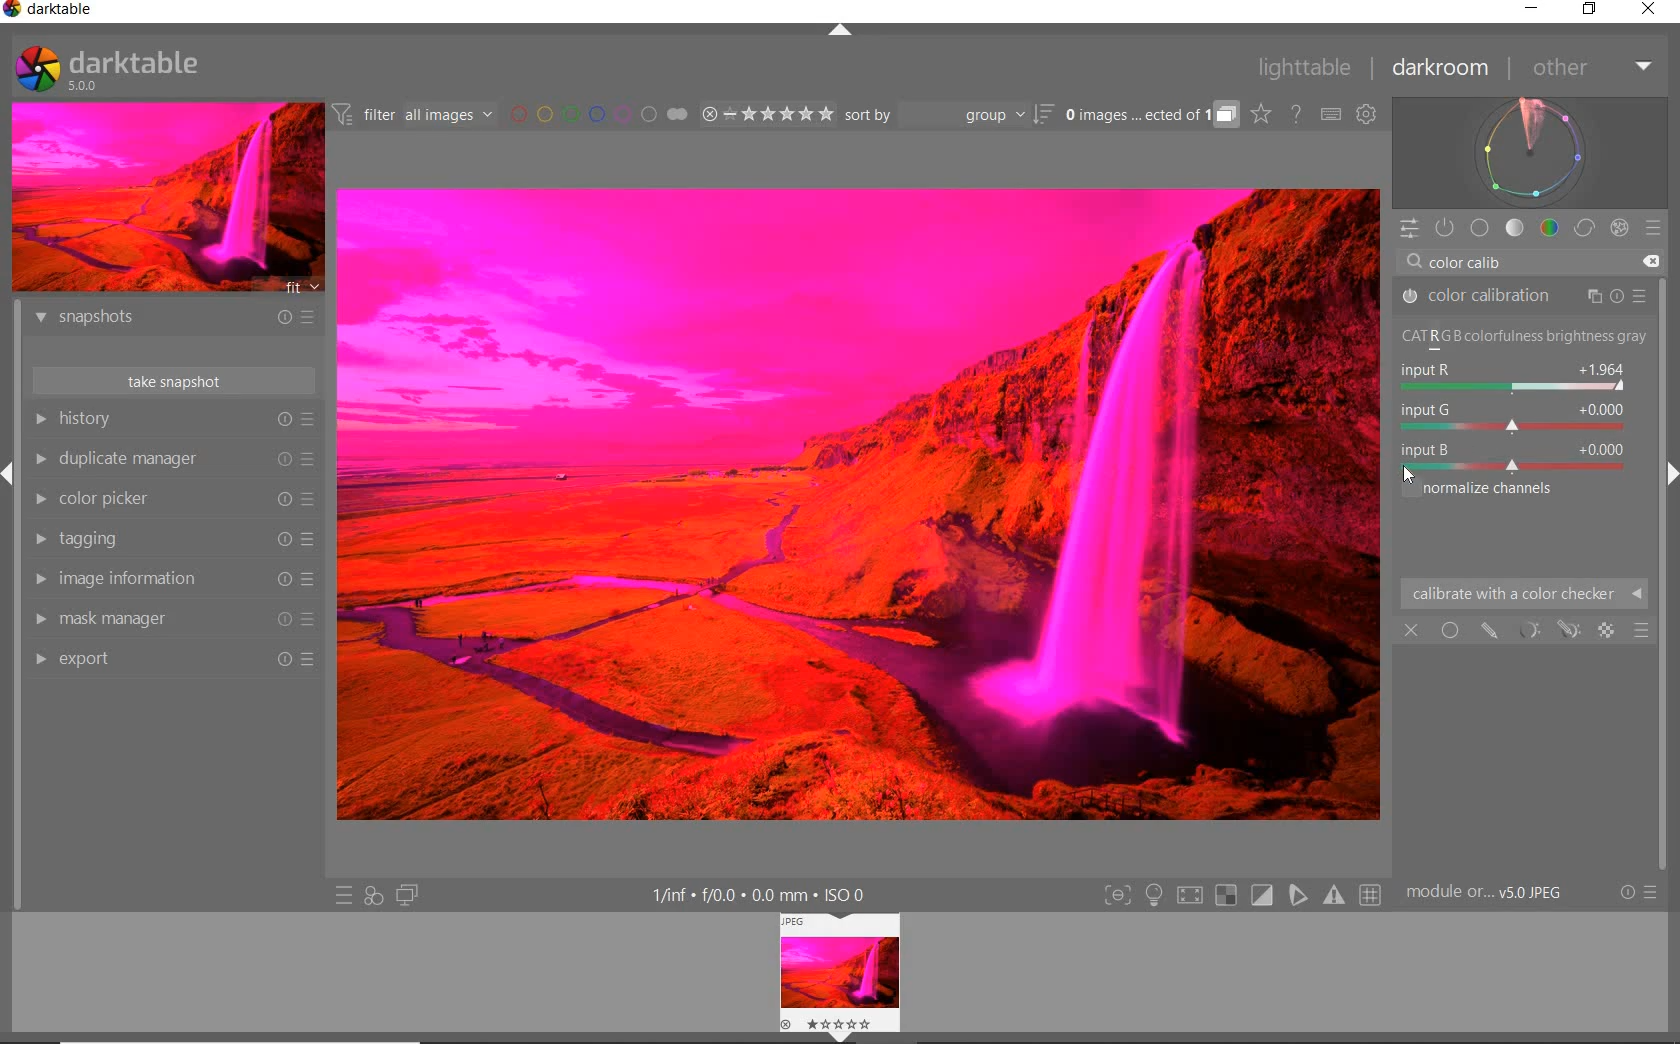 The image size is (1680, 1044). I want to click on INPUT G, so click(1509, 416).